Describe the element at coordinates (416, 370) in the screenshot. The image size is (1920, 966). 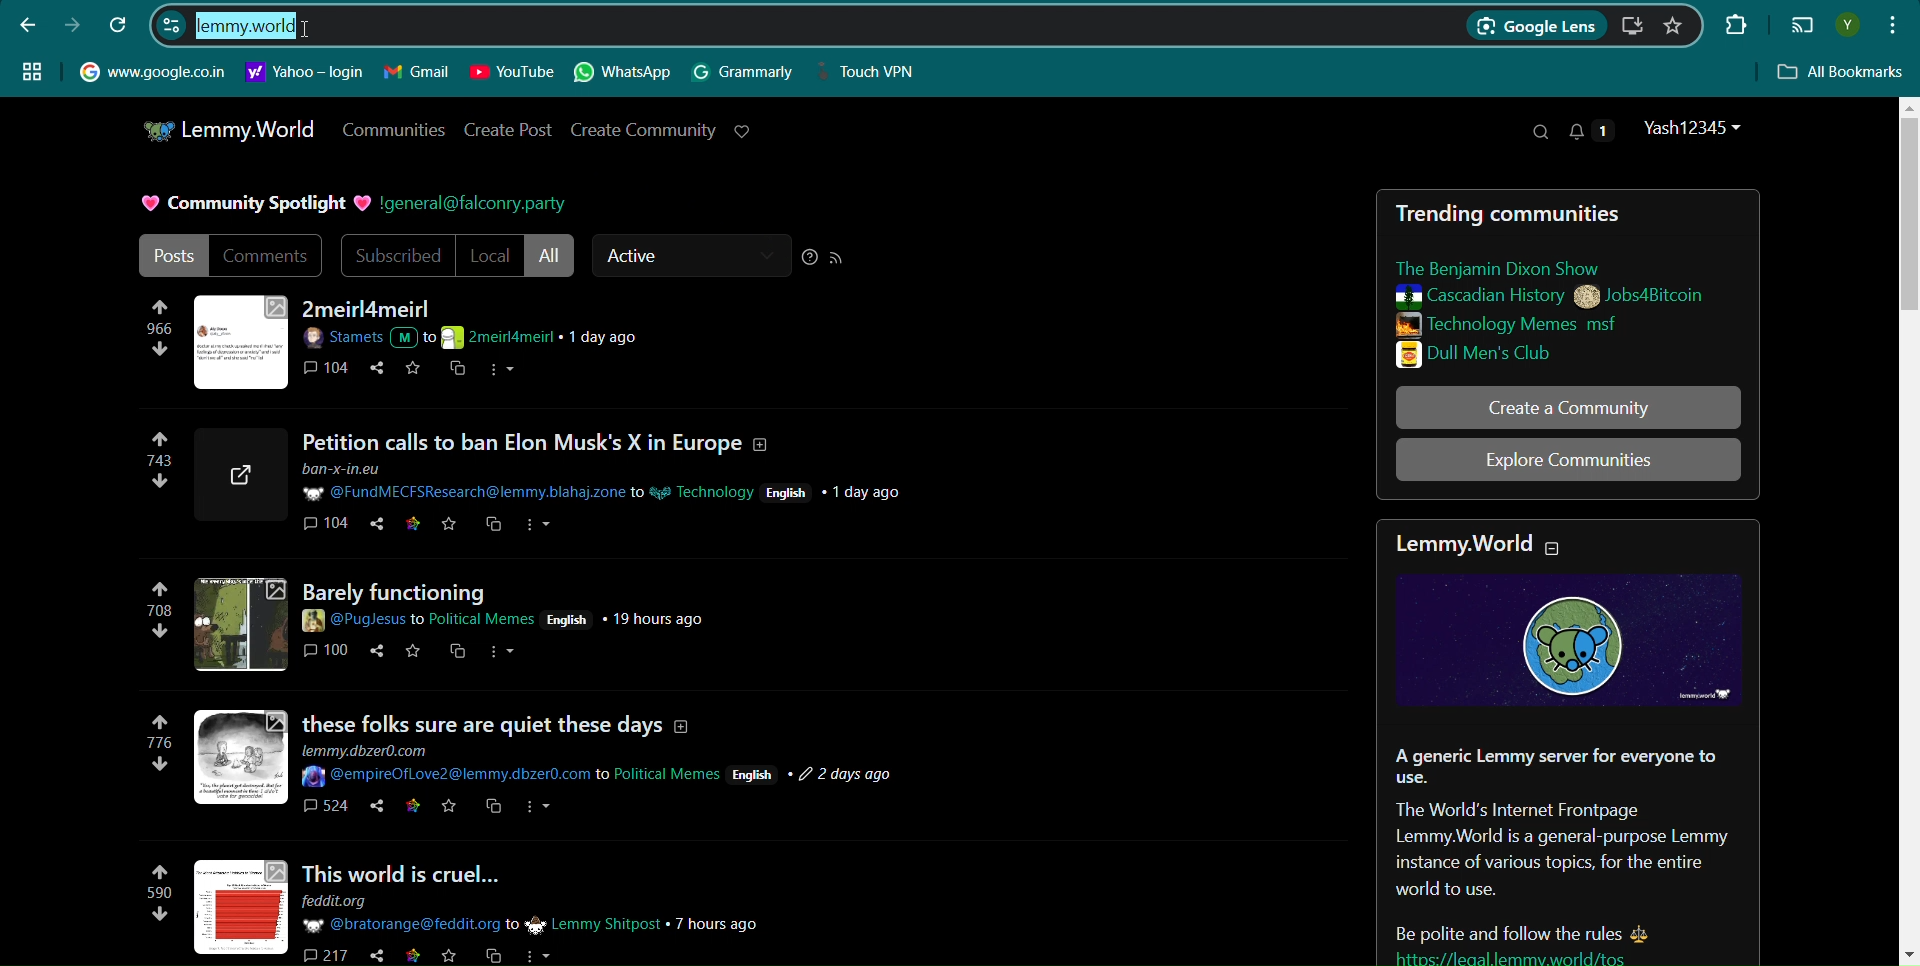
I see `Star` at that location.